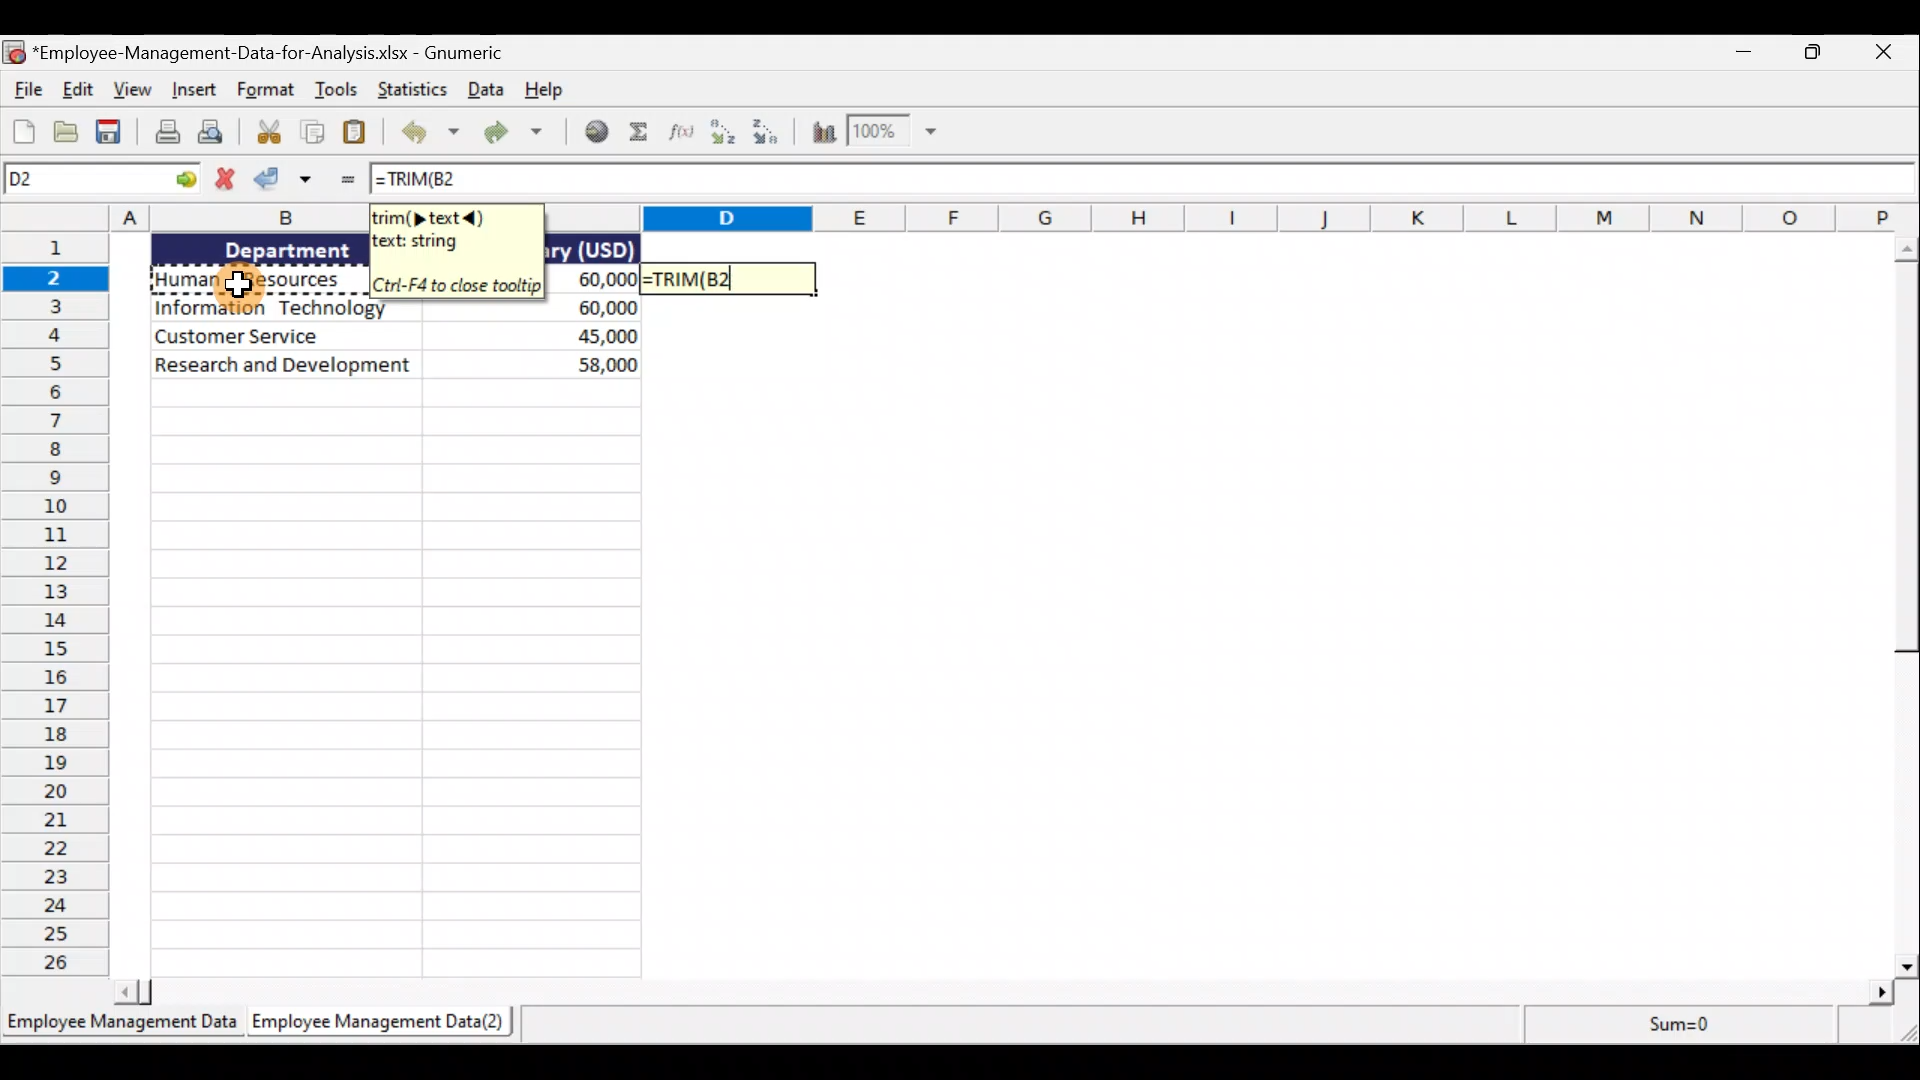 The width and height of the screenshot is (1920, 1080). Describe the element at coordinates (70, 130) in the screenshot. I see `Open a file` at that location.